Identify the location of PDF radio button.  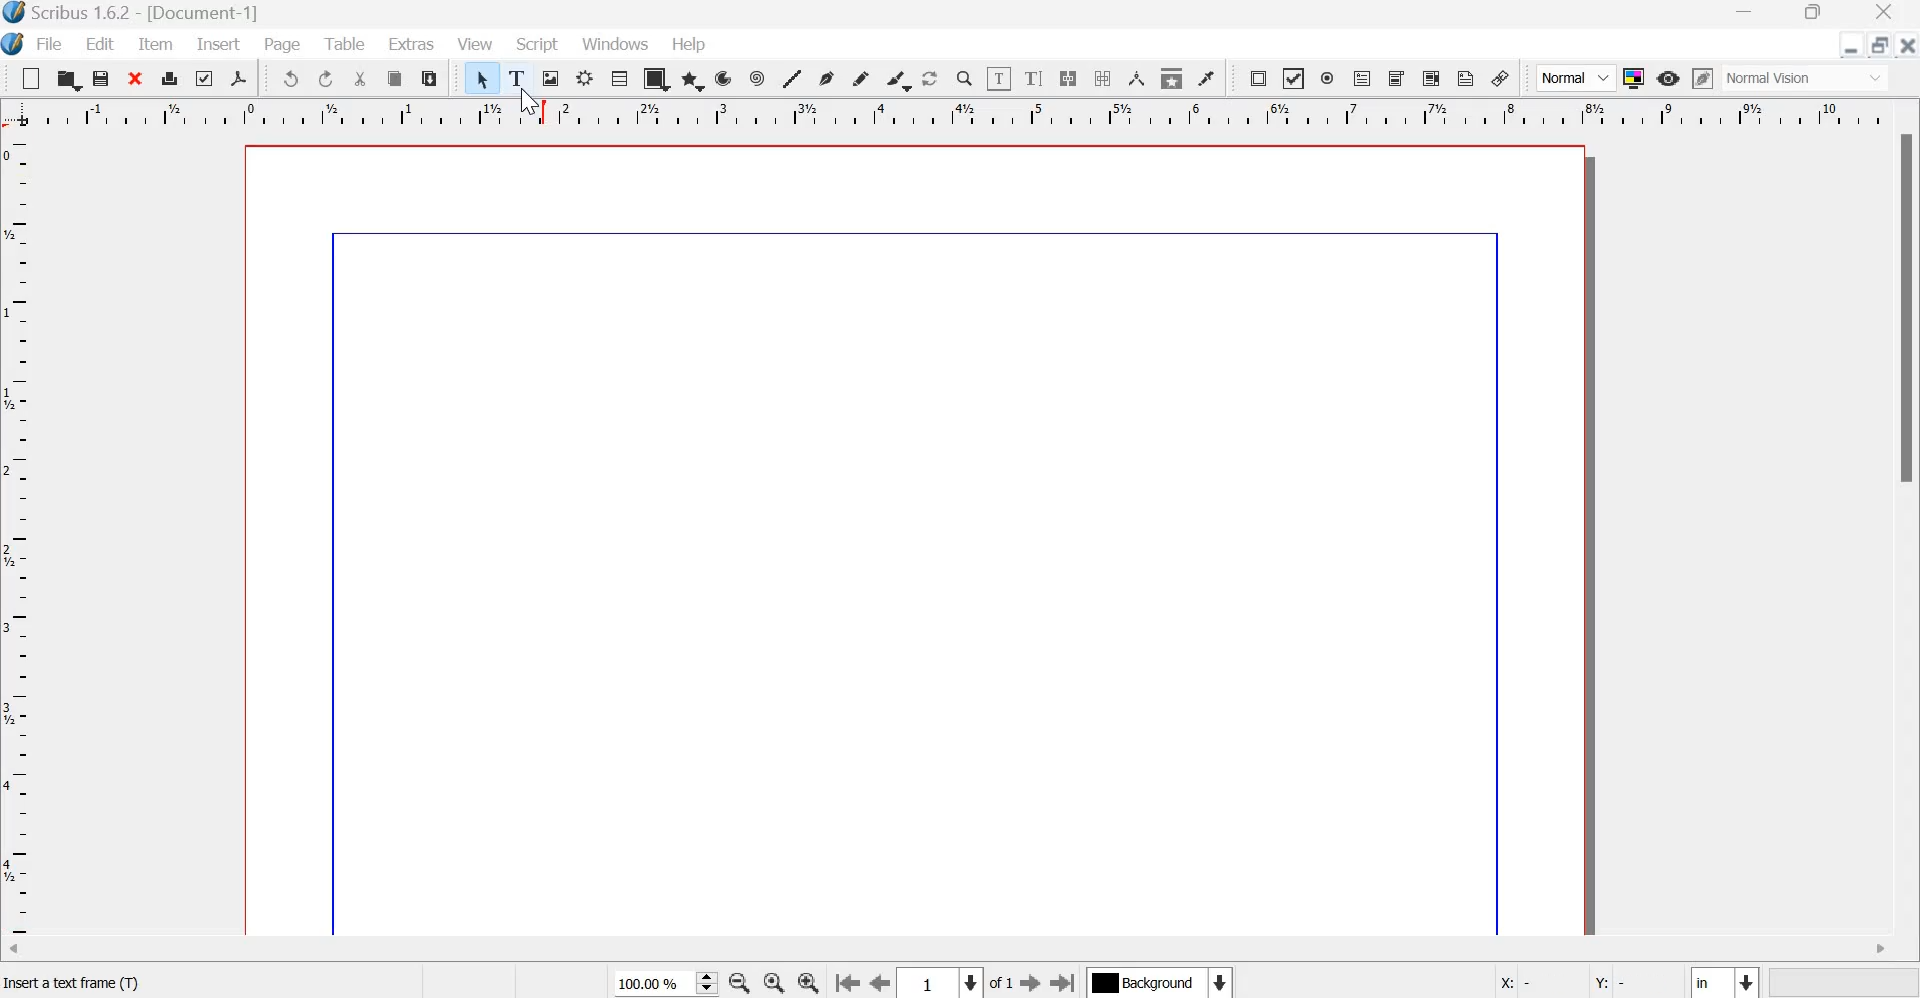
(1328, 79).